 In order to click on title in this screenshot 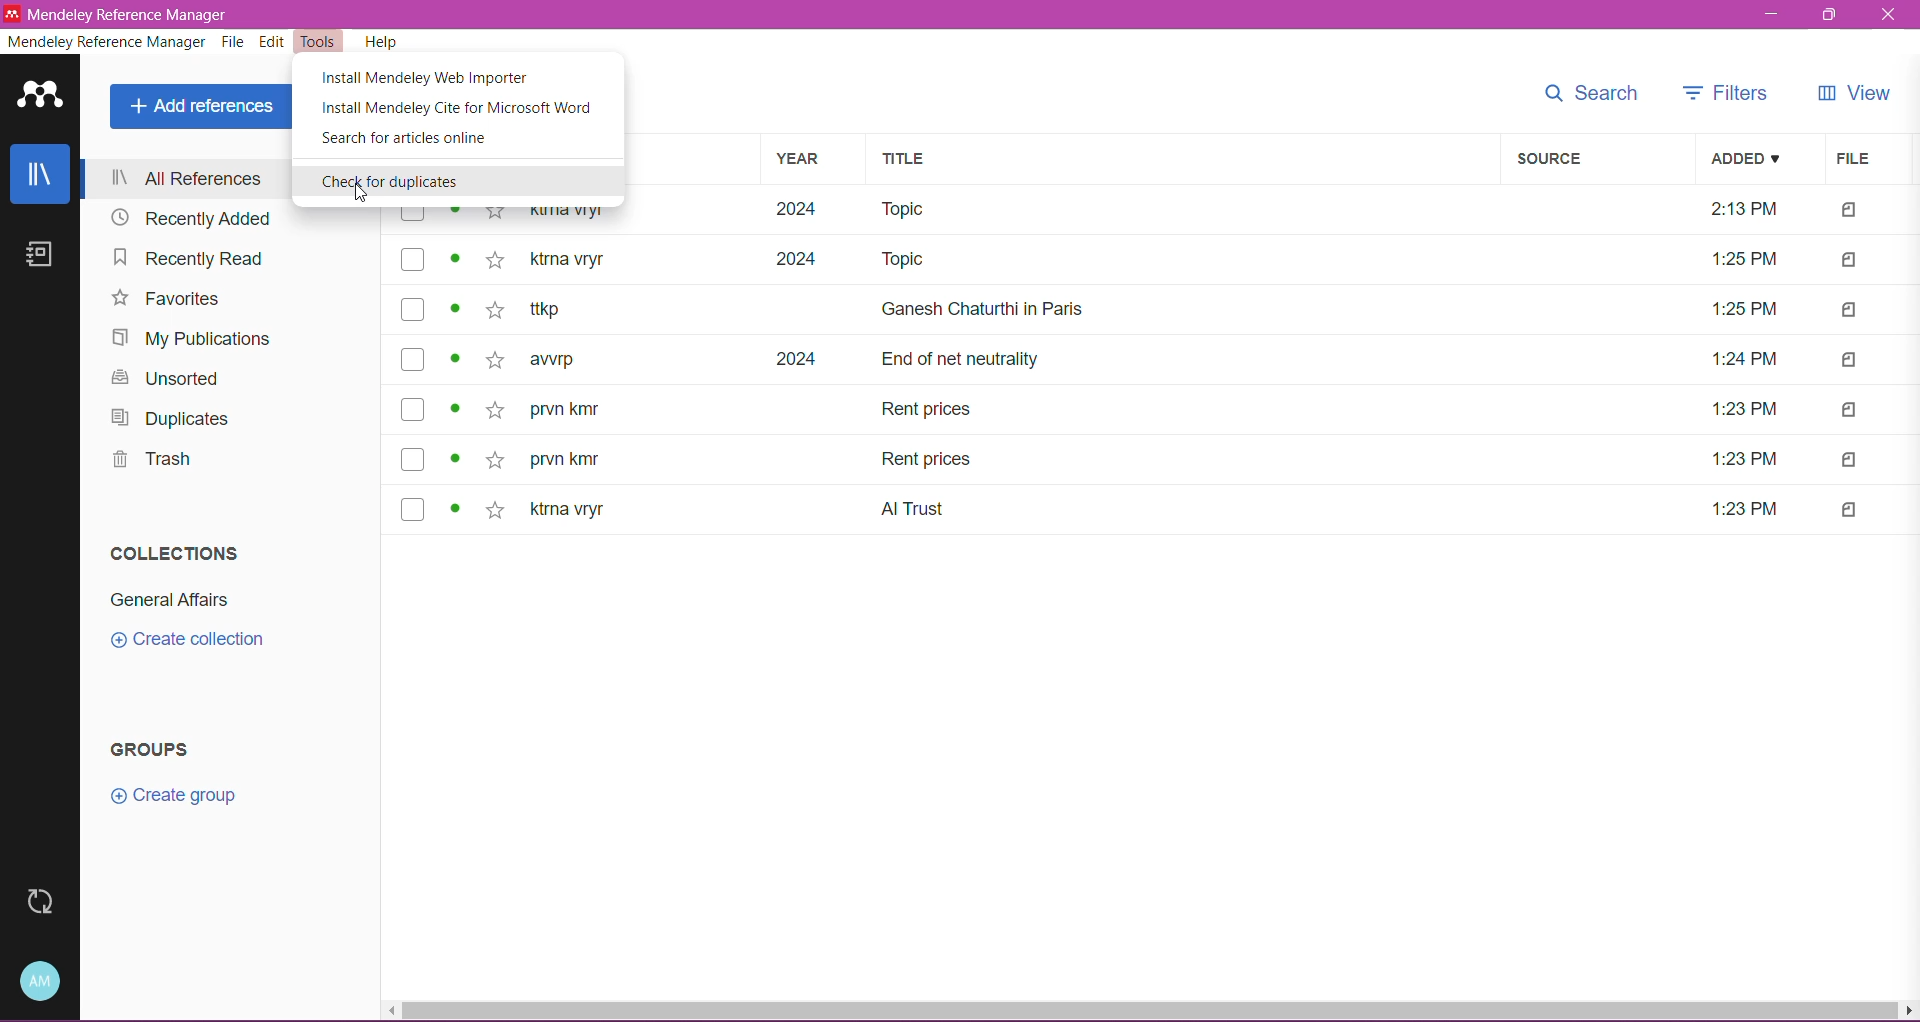, I will do `click(931, 461)`.